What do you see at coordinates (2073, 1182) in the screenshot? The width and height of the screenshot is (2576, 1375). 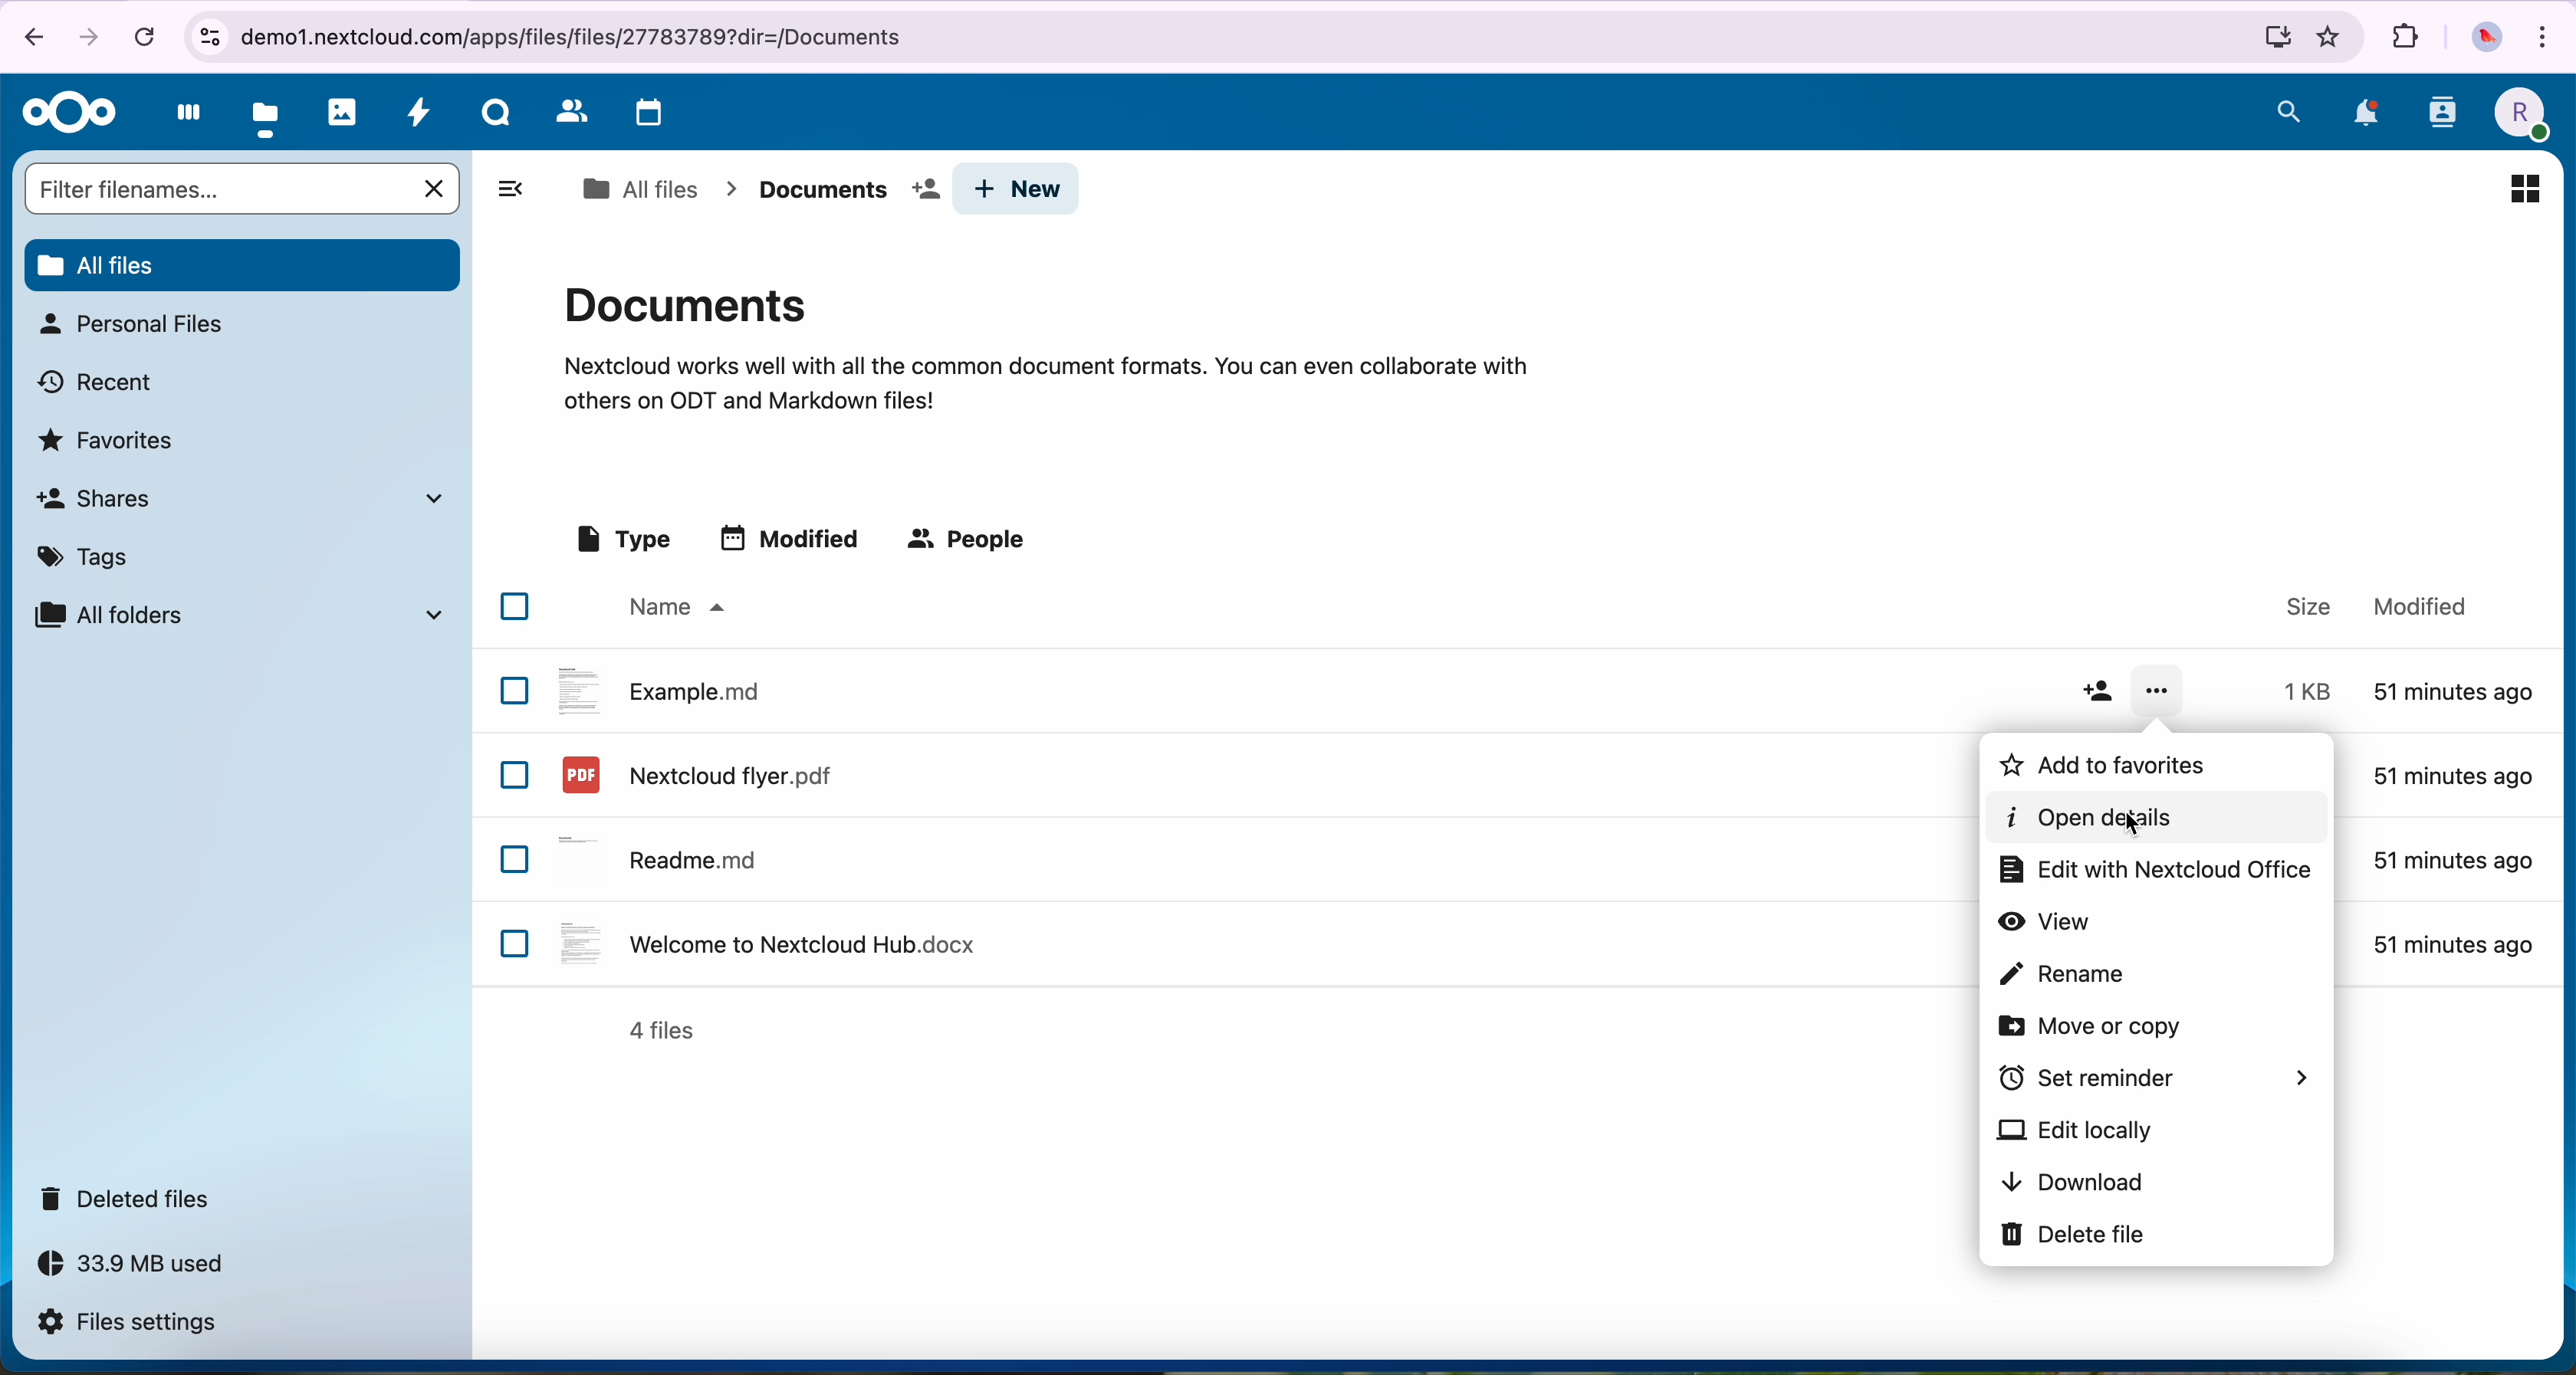 I see `download` at bounding box center [2073, 1182].